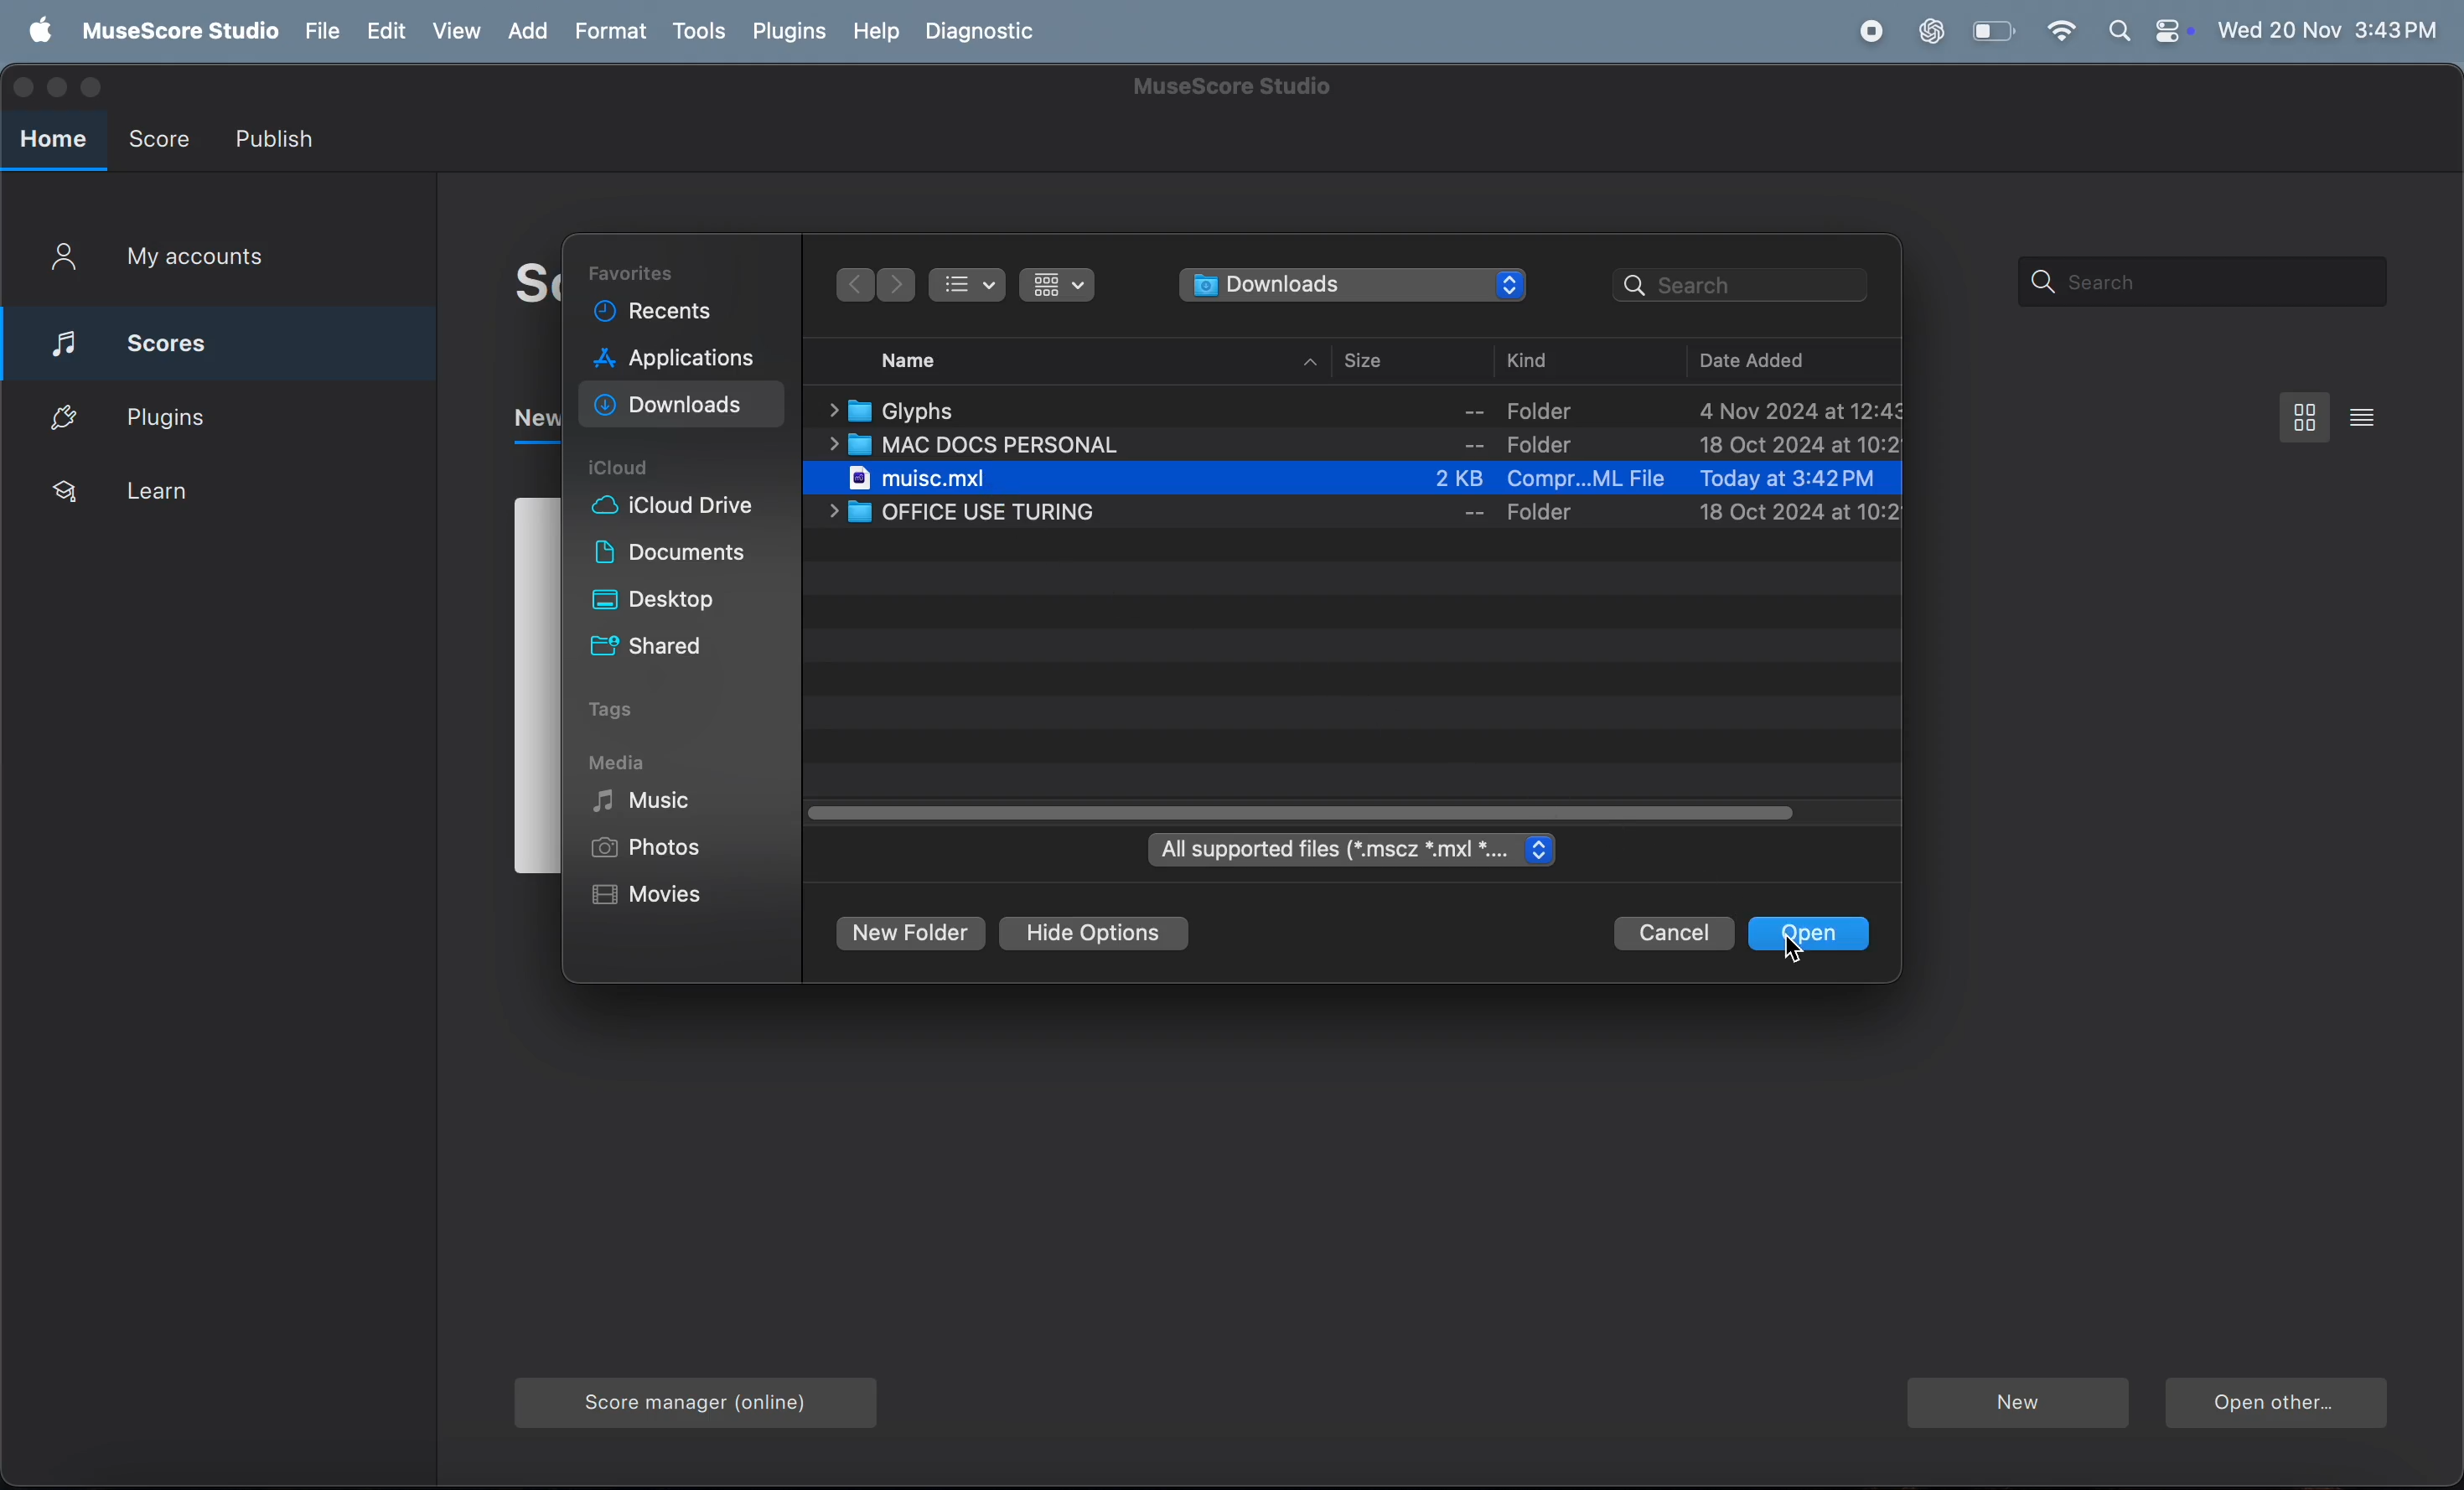  What do you see at coordinates (224, 340) in the screenshot?
I see `scores` at bounding box center [224, 340].